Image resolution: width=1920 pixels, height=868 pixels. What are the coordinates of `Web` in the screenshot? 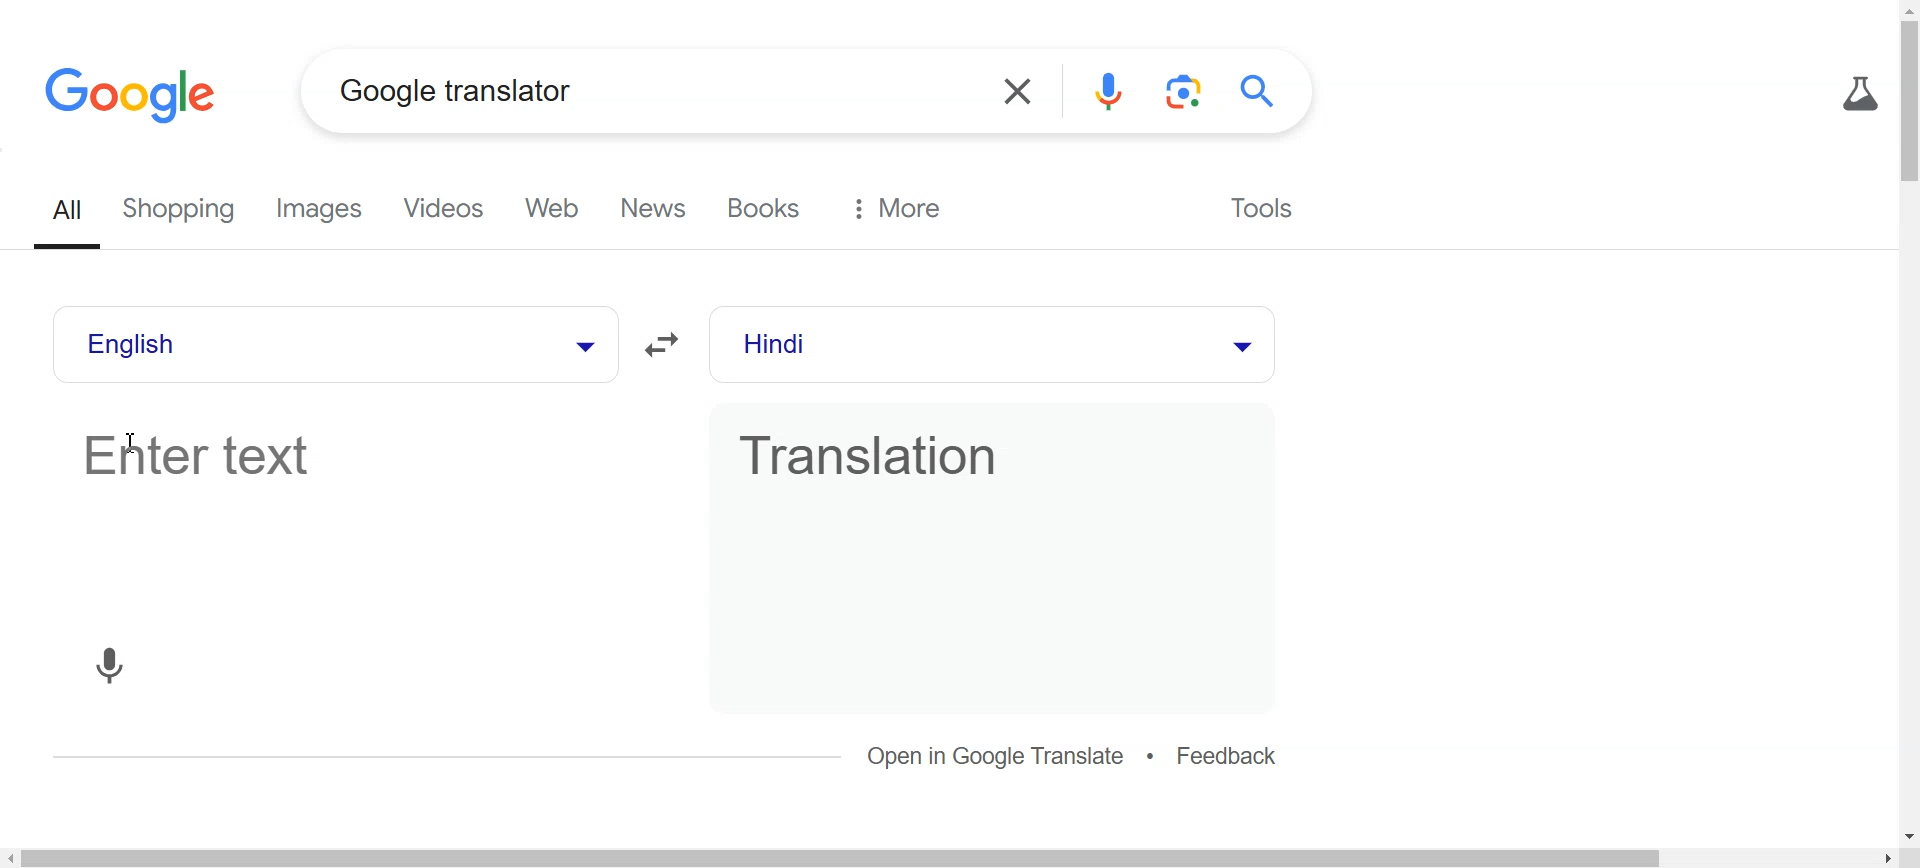 It's located at (560, 209).